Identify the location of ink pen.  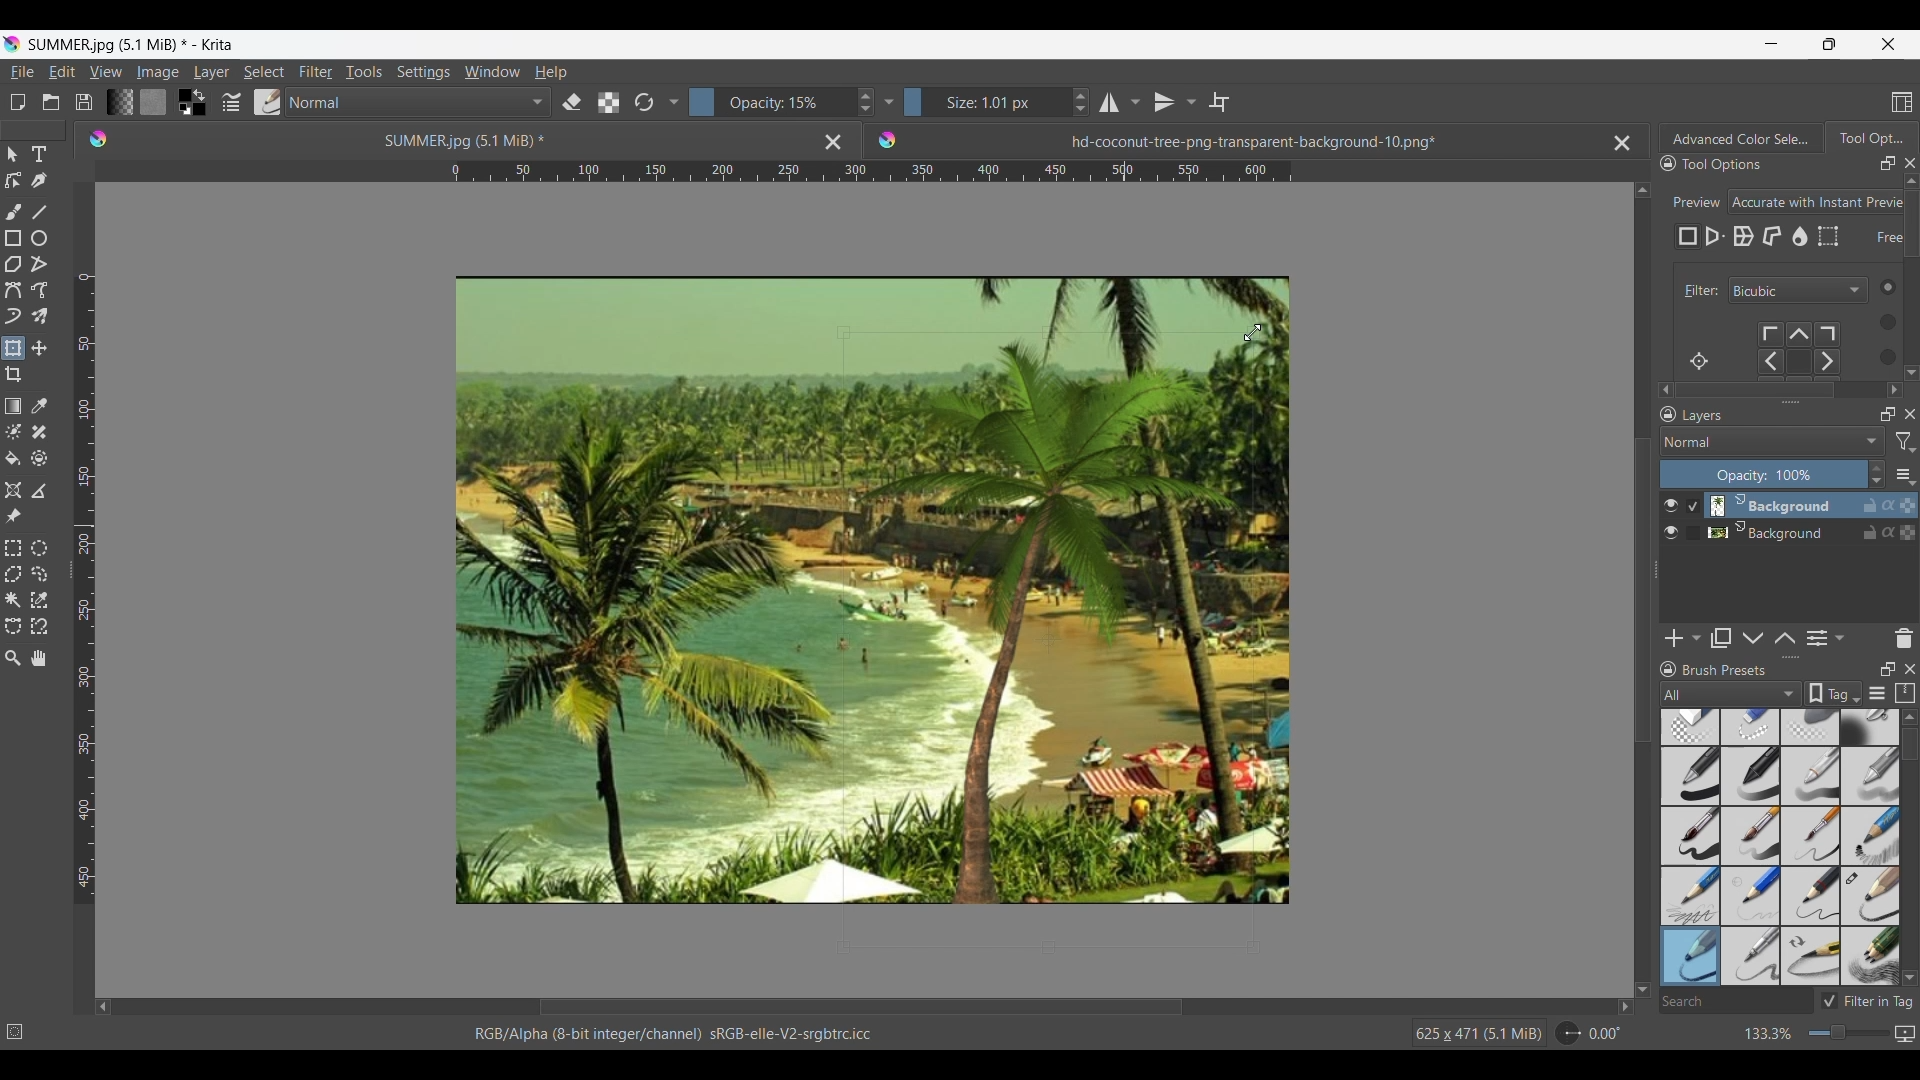
(1871, 959).